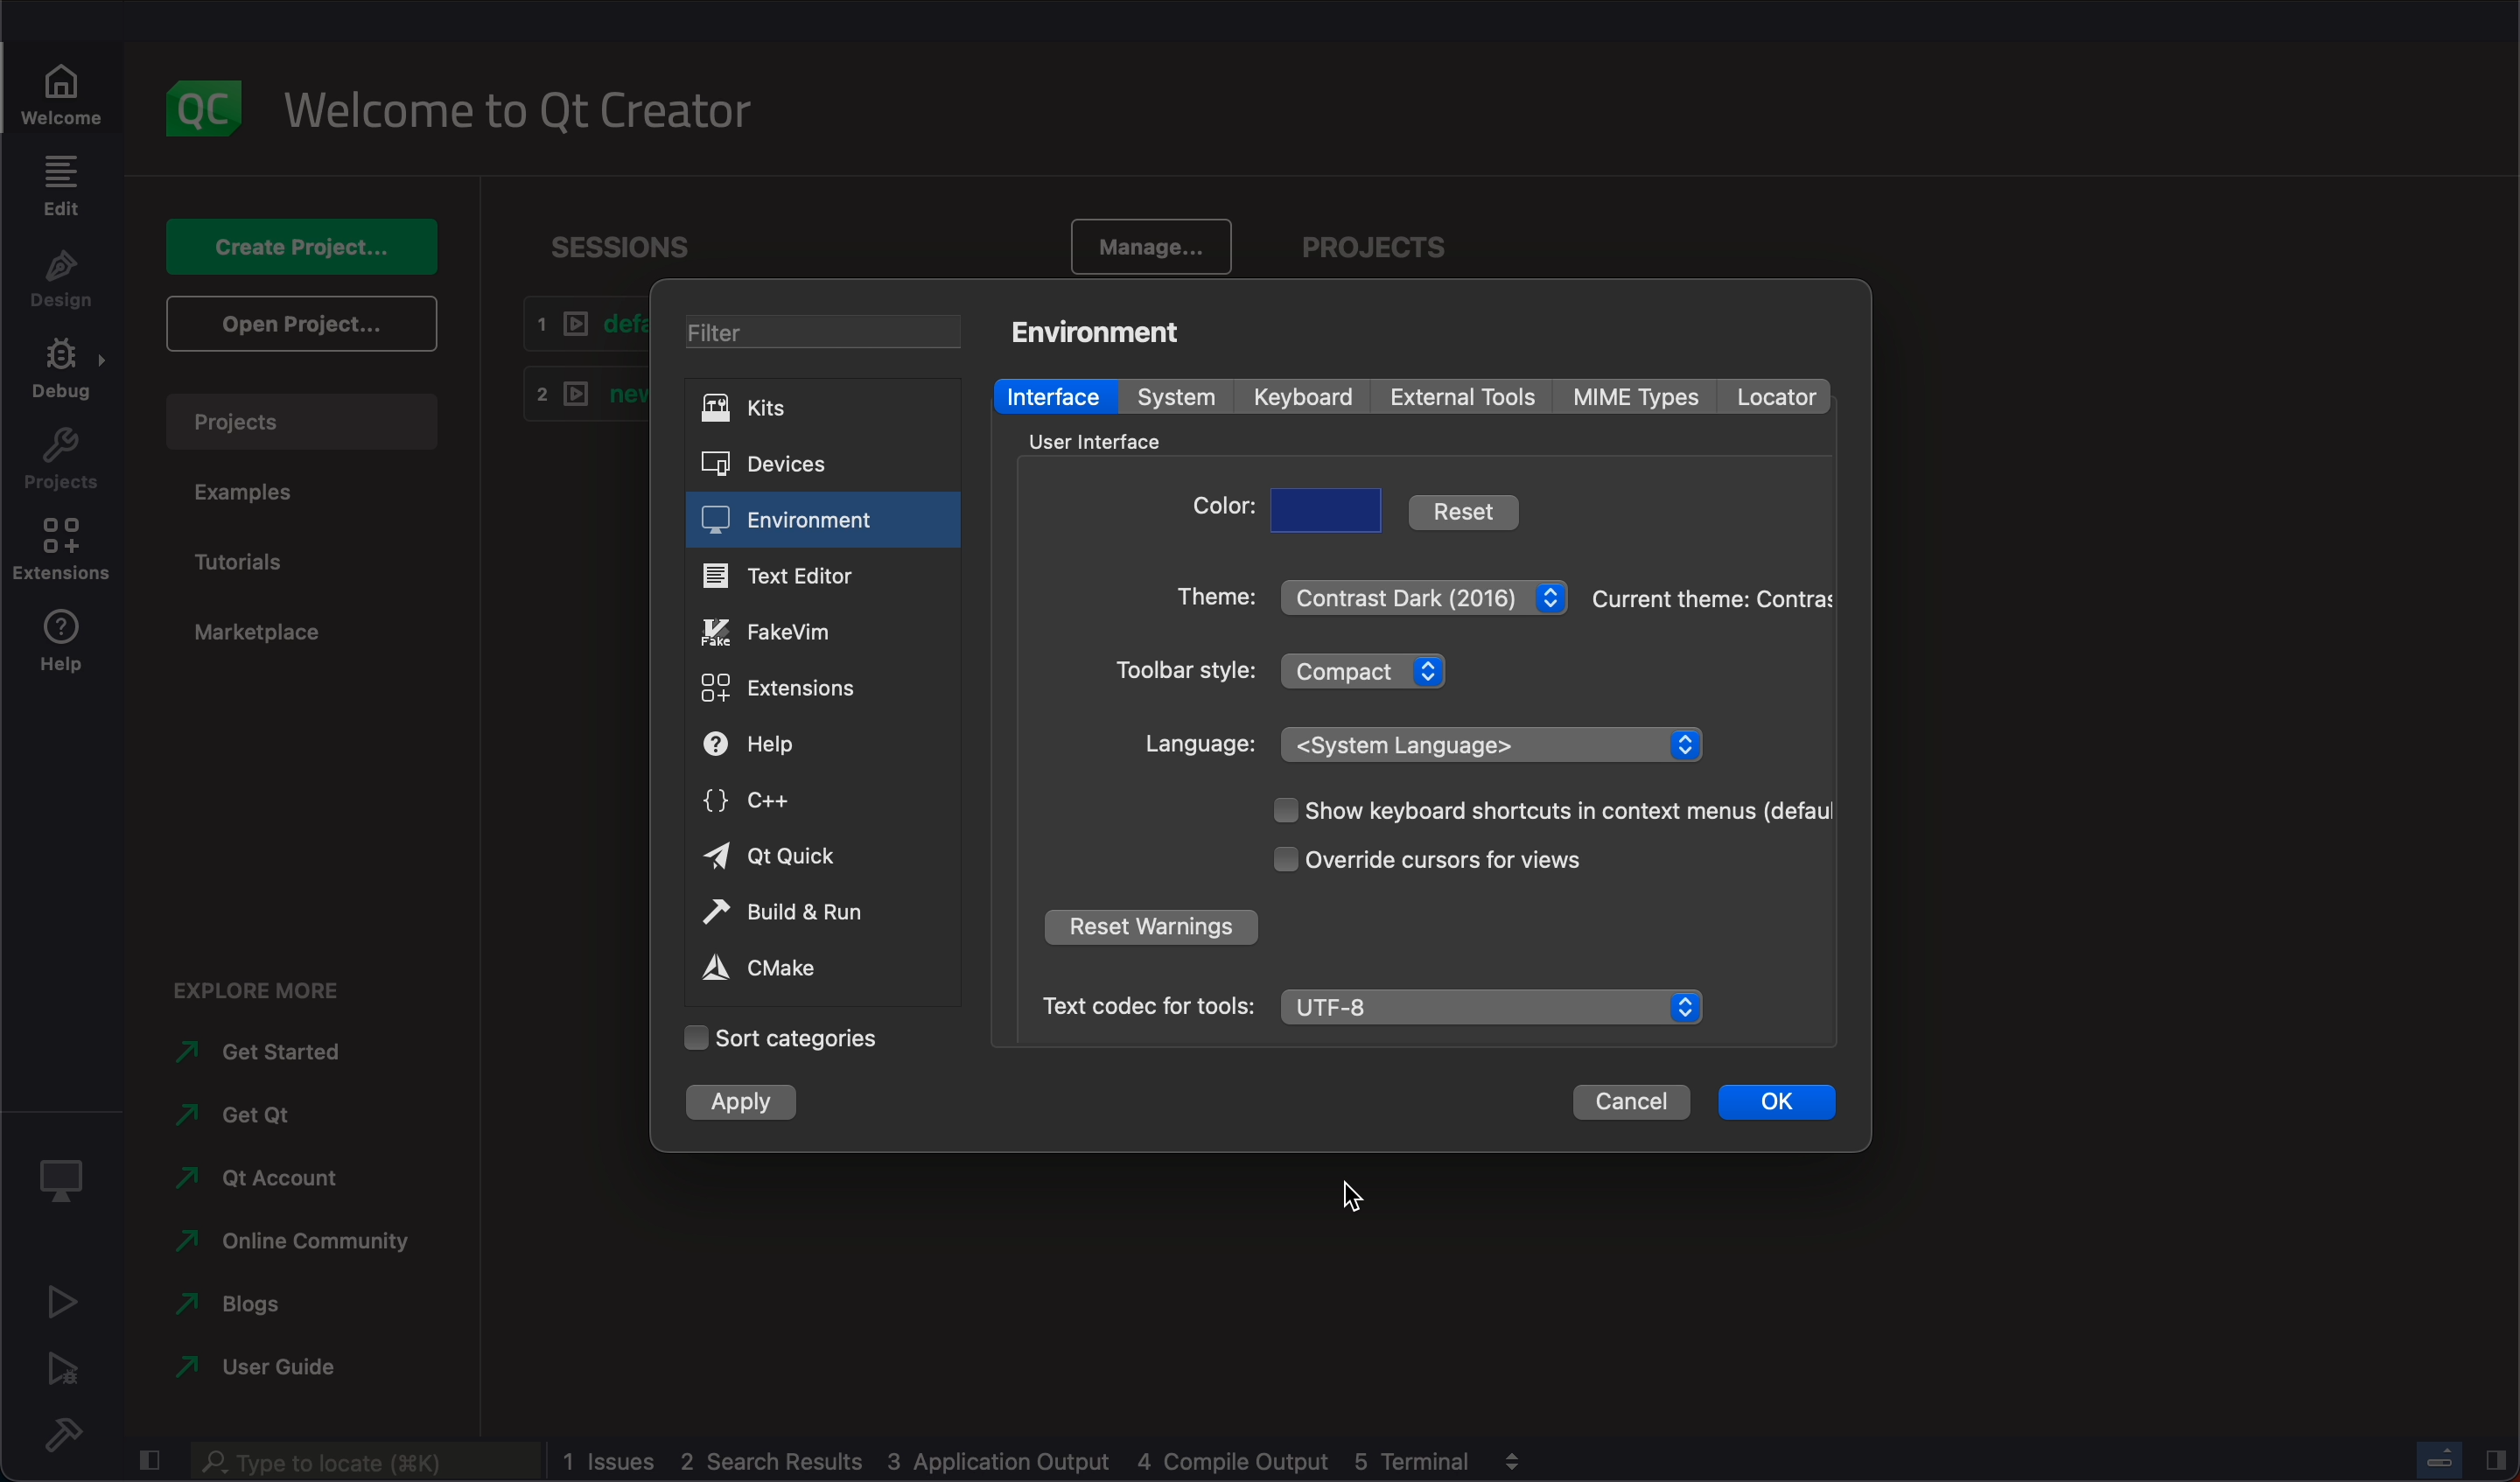  What do you see at coordinates (1331, 510) in the screenshot?
I see `blue color` at bounding box center [1331, 510].